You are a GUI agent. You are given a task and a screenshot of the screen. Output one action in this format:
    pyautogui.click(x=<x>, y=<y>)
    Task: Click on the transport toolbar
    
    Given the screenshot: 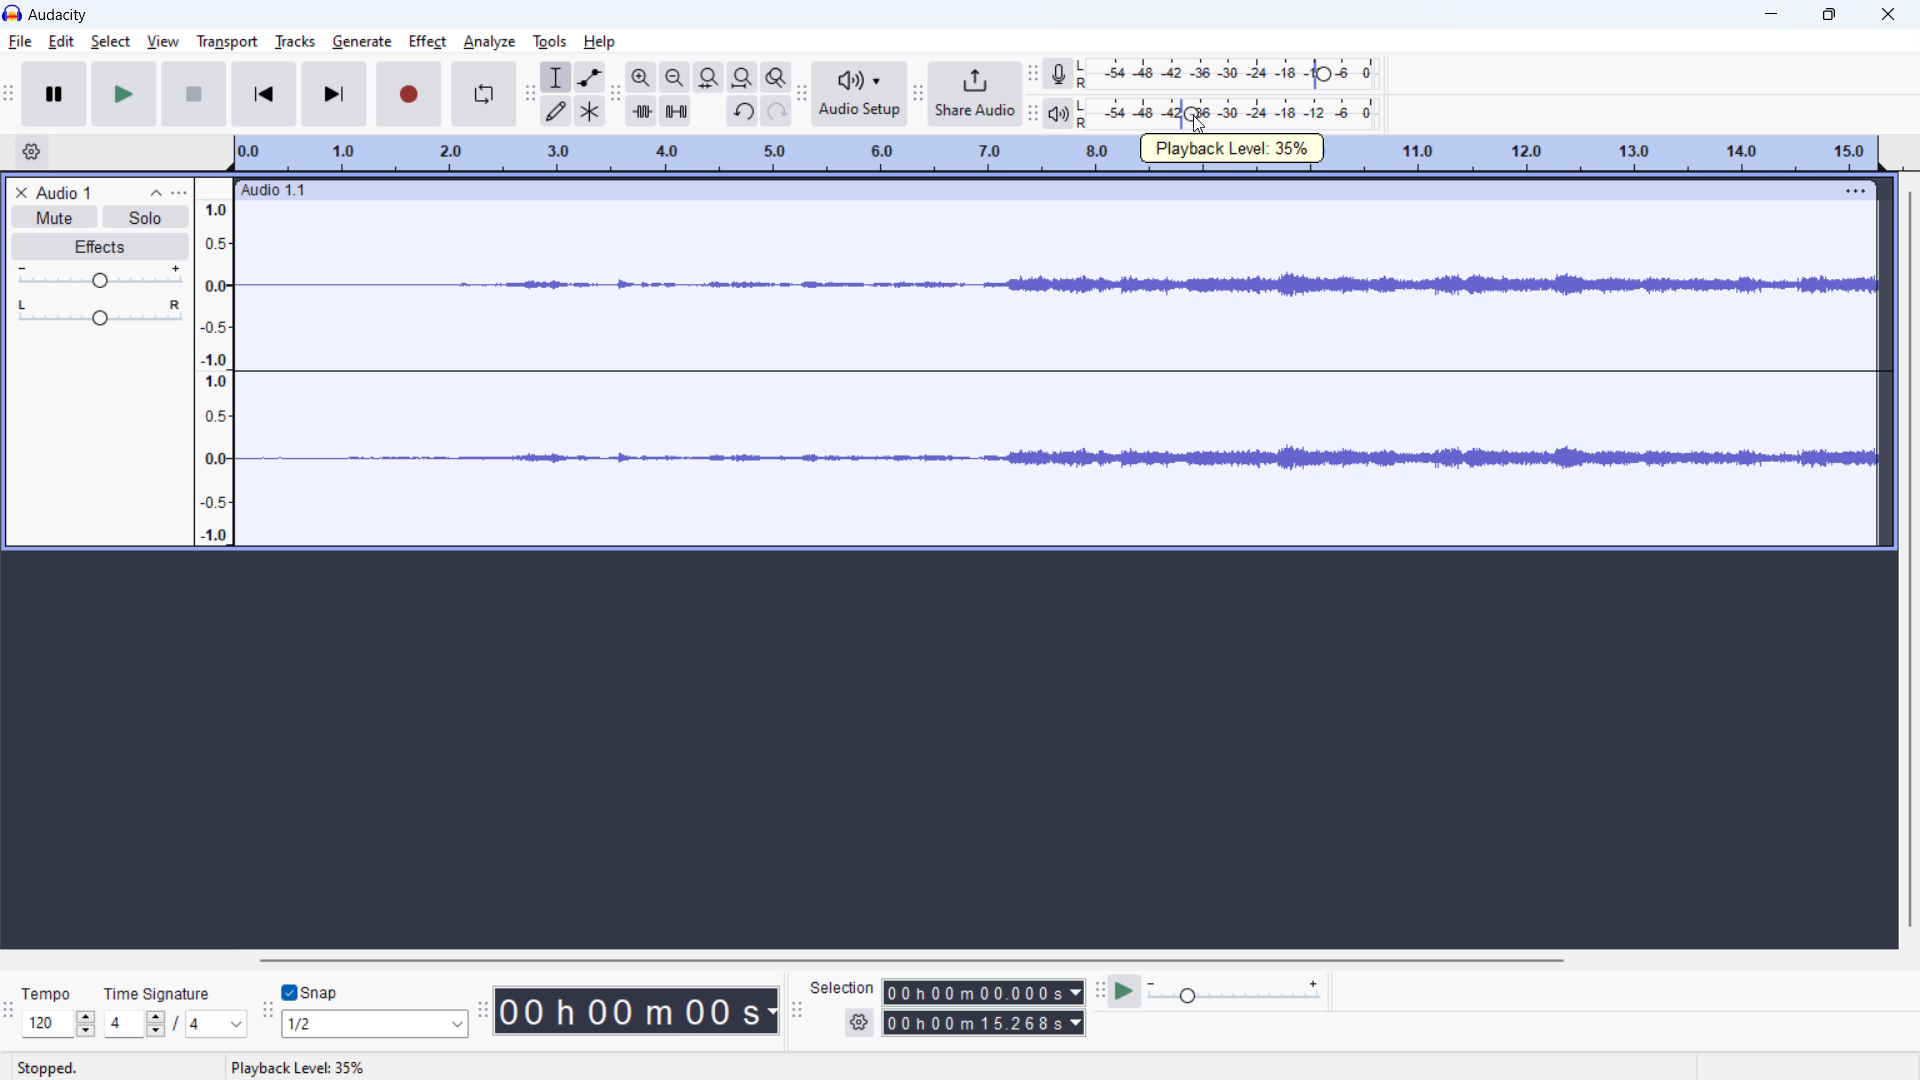 What is the action you would take?
    pyautogui.click(x=8, y=92)
    